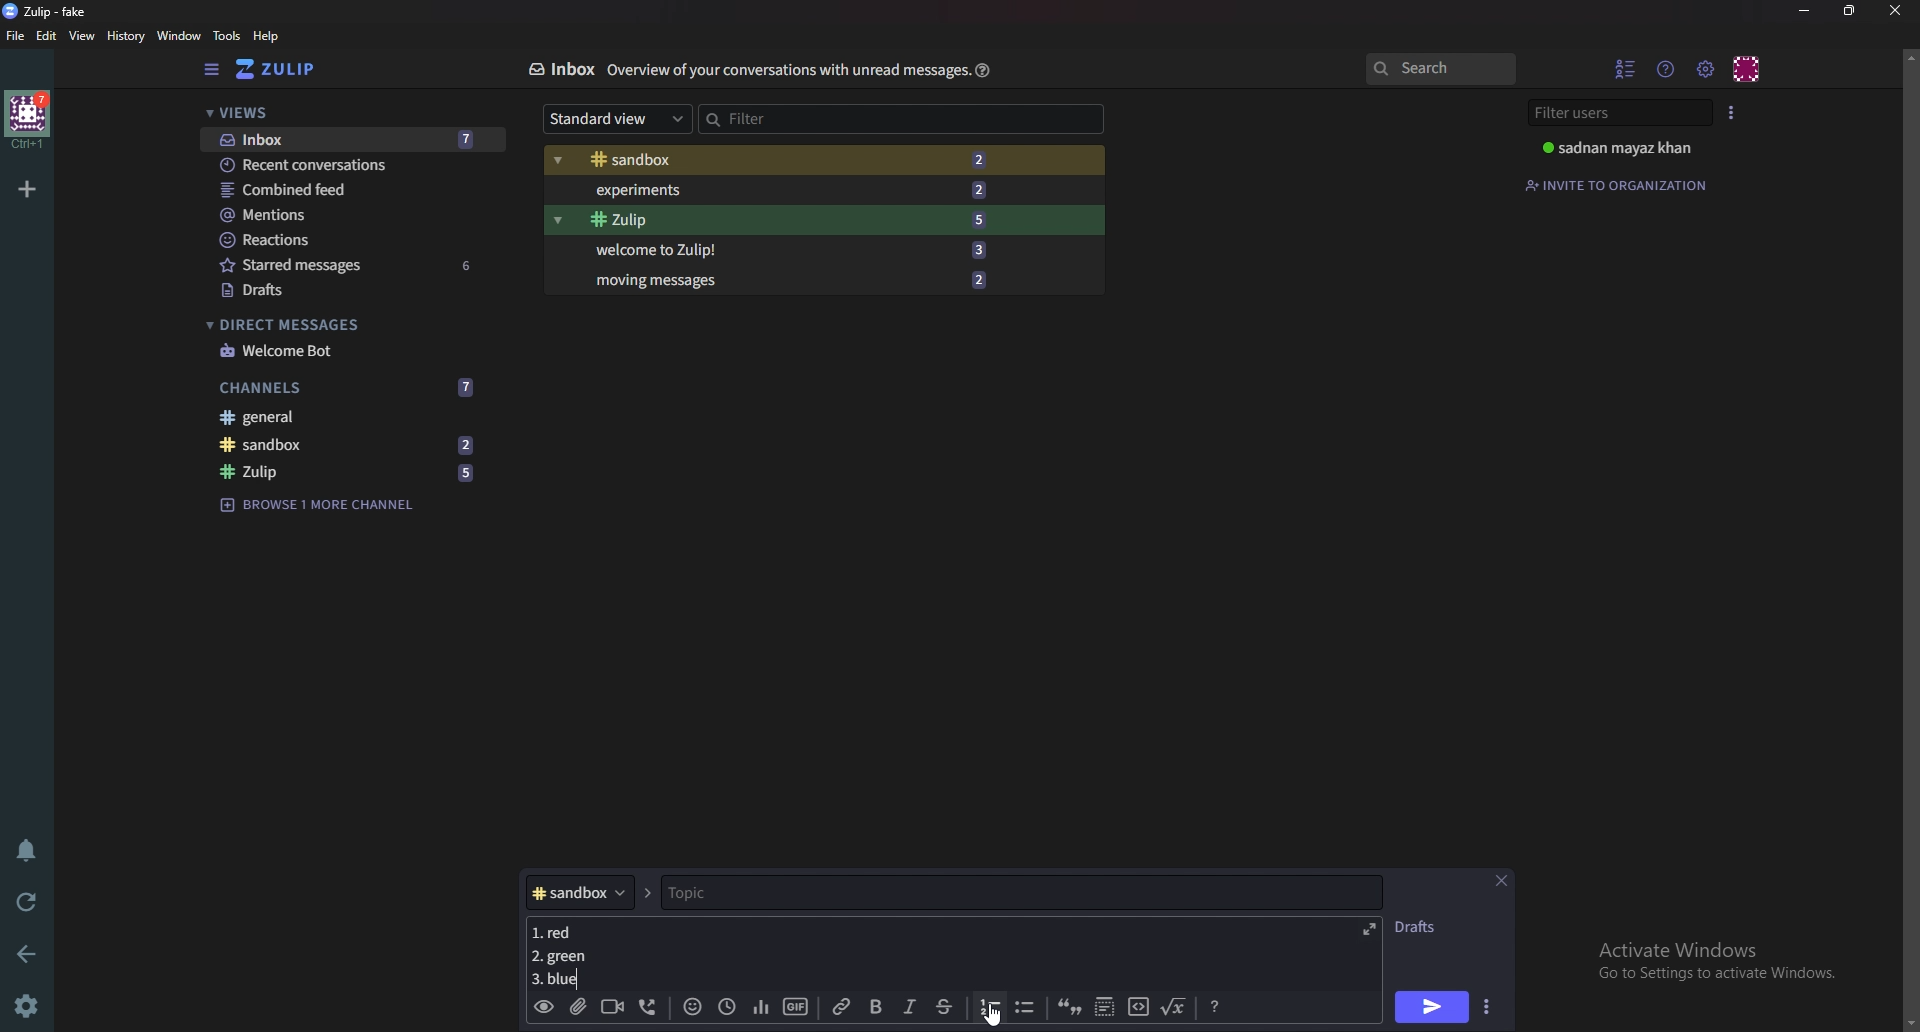 The height and width of the screenshot is (1032, 1920). Describe the element at coordinates (763, 890) in the screenshot. I see `topic` at that location.